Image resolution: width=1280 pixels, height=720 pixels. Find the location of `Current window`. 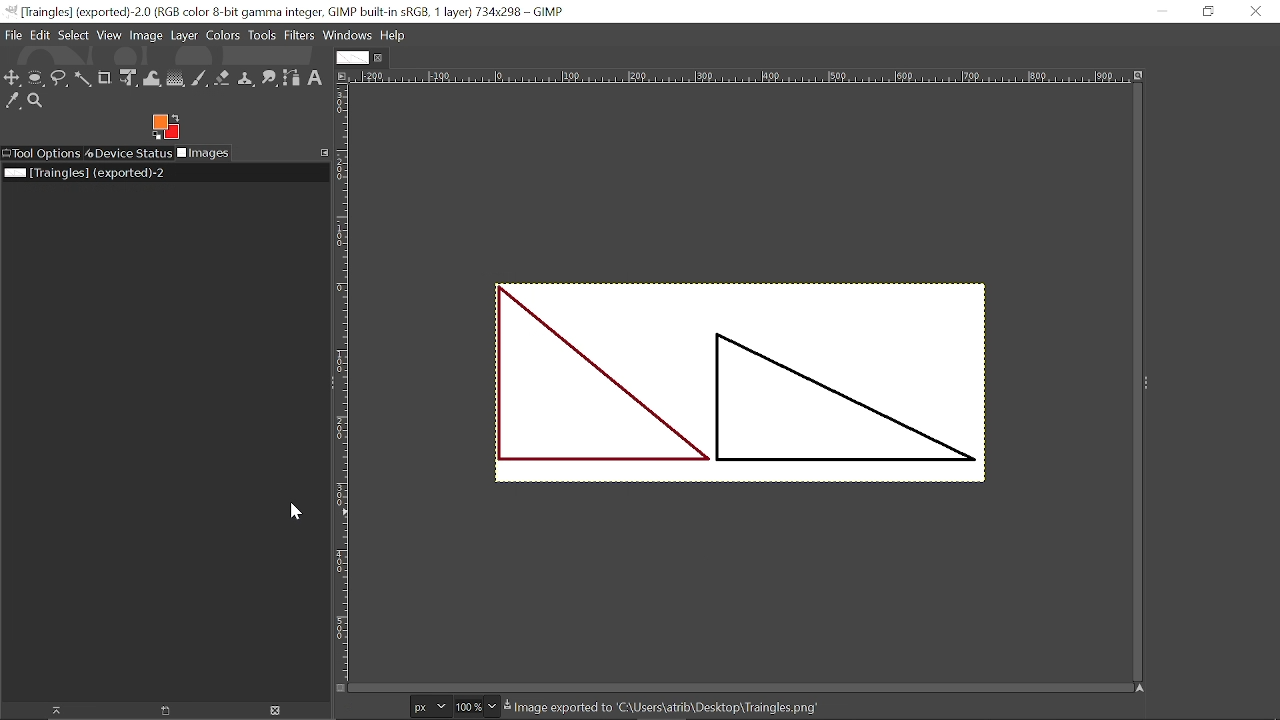

Current window is located at coordinates (287, 11).